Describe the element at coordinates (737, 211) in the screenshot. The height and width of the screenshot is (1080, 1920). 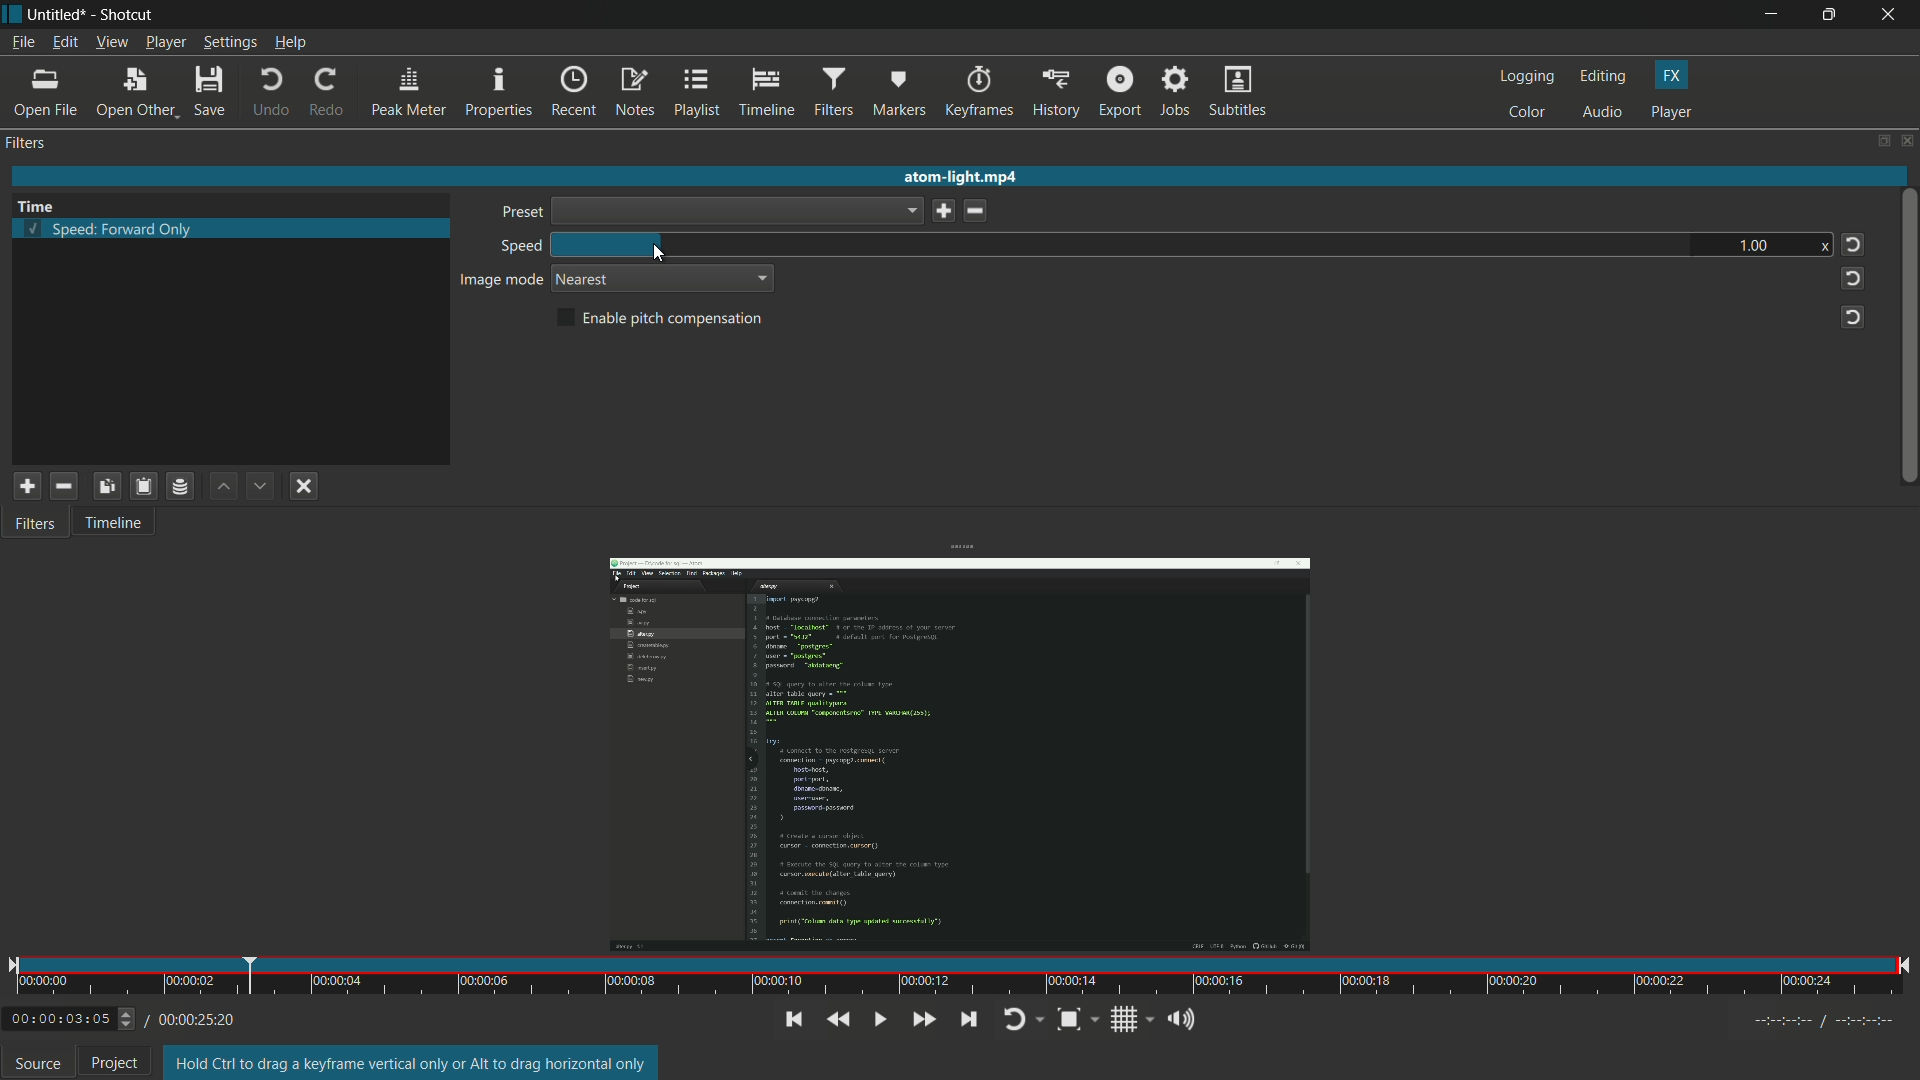
I see `dropdown` at that location.